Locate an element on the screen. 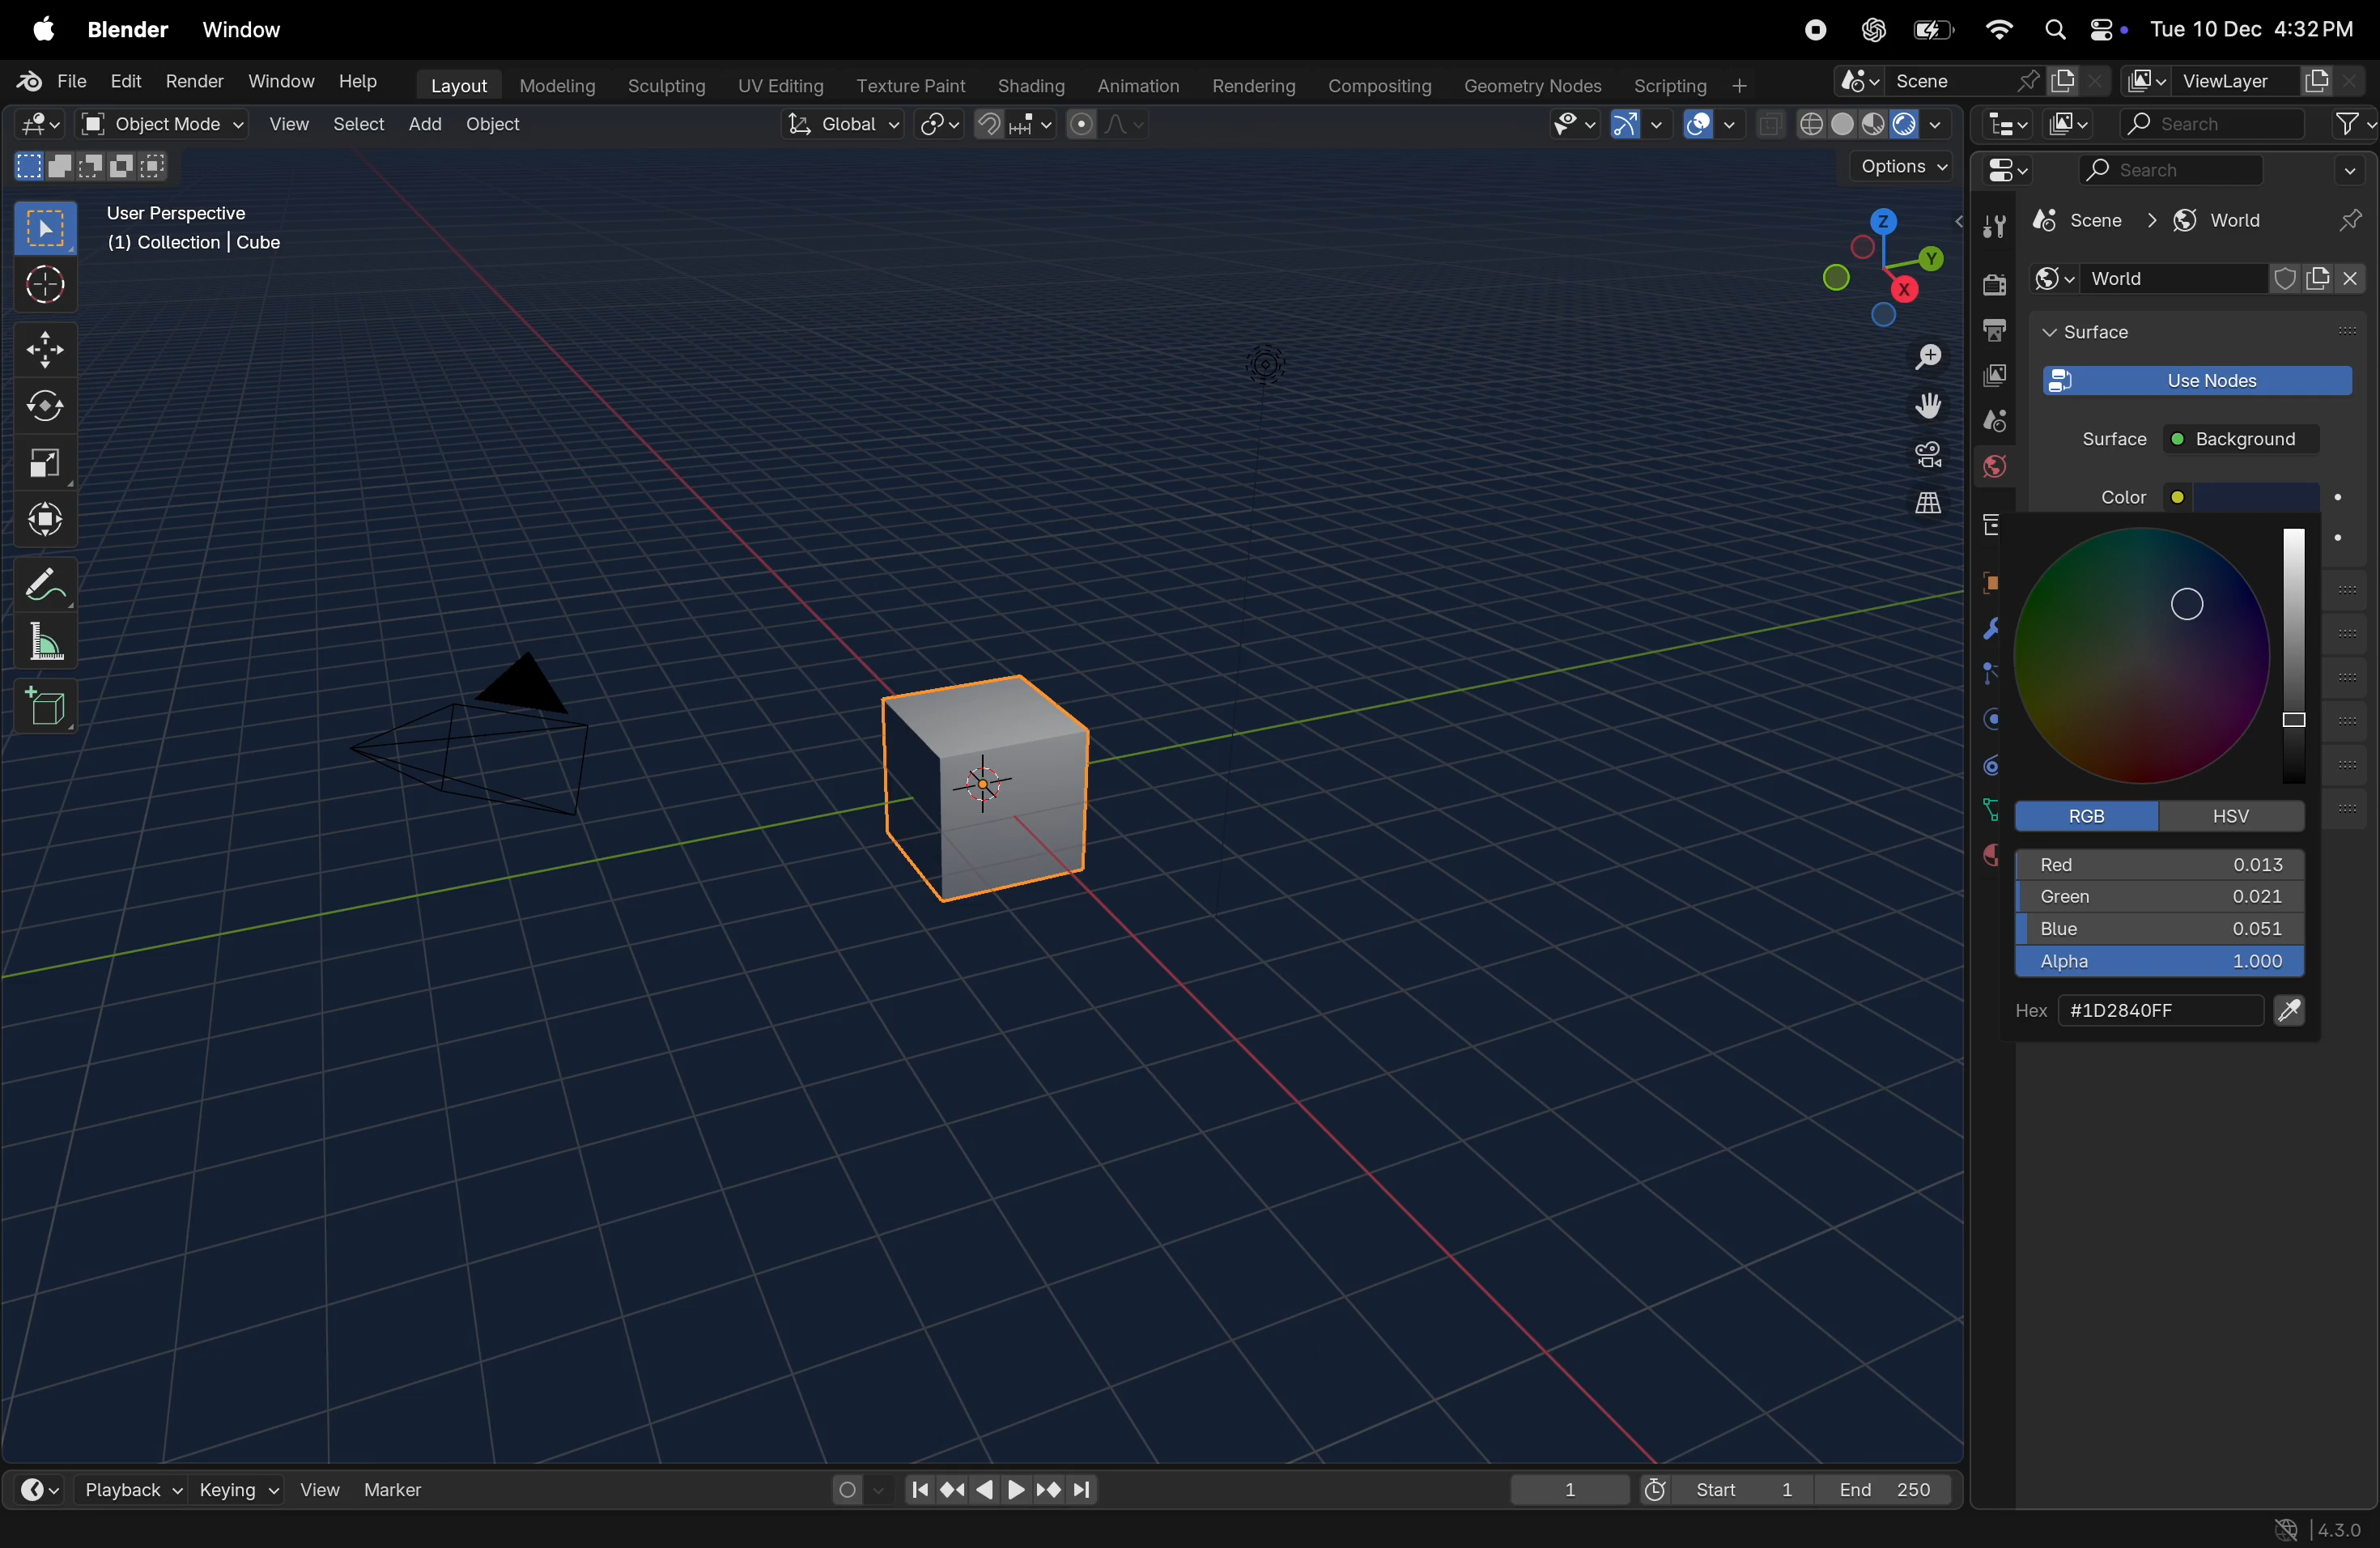 This screenshot has height=1548, width=2380. out put is located at coordinates (1991, 375).